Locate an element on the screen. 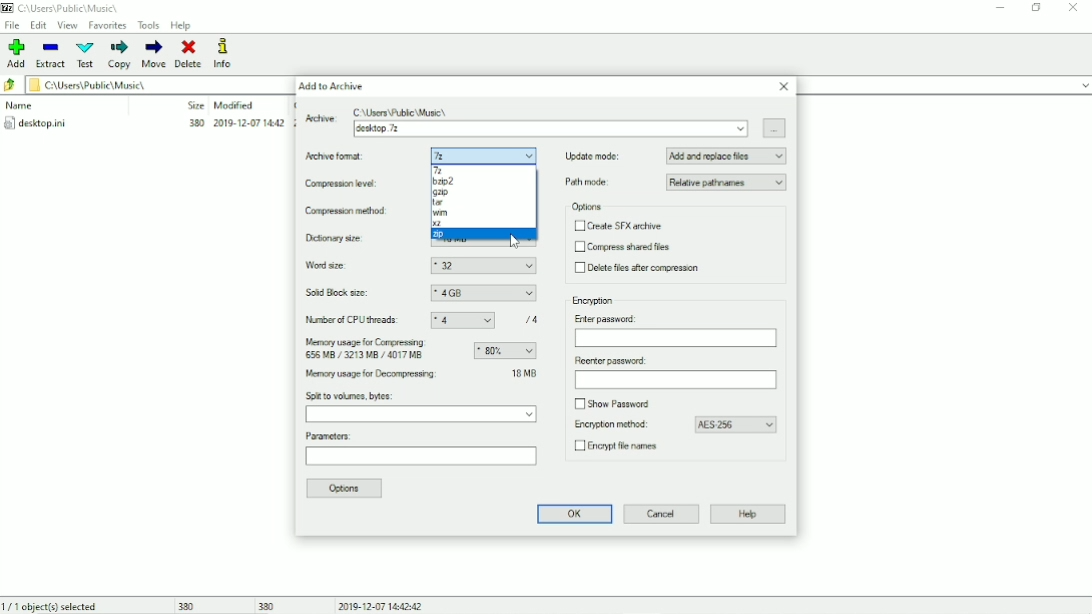 This screenshot has width=1092, height=614. Back is located at coordinates (10, 86).